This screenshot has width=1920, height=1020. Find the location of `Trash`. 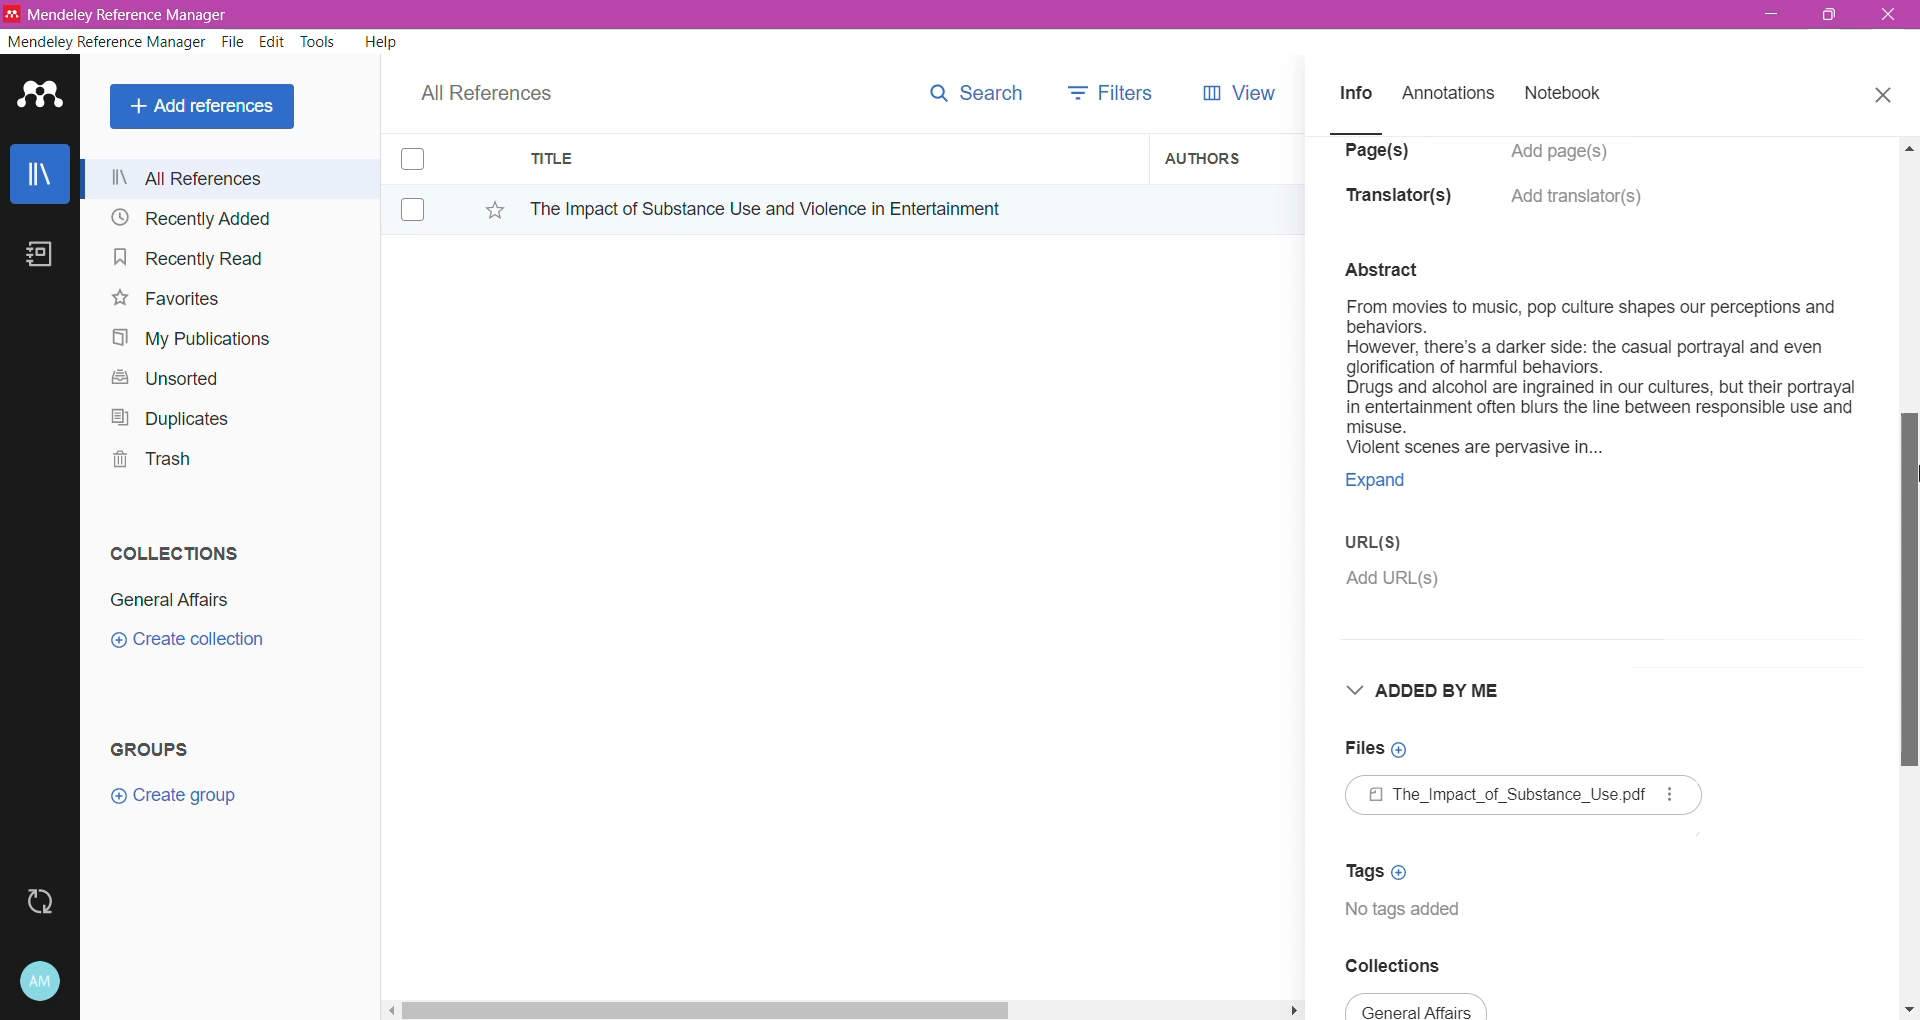

Trash is located at coordinates (146, 462).